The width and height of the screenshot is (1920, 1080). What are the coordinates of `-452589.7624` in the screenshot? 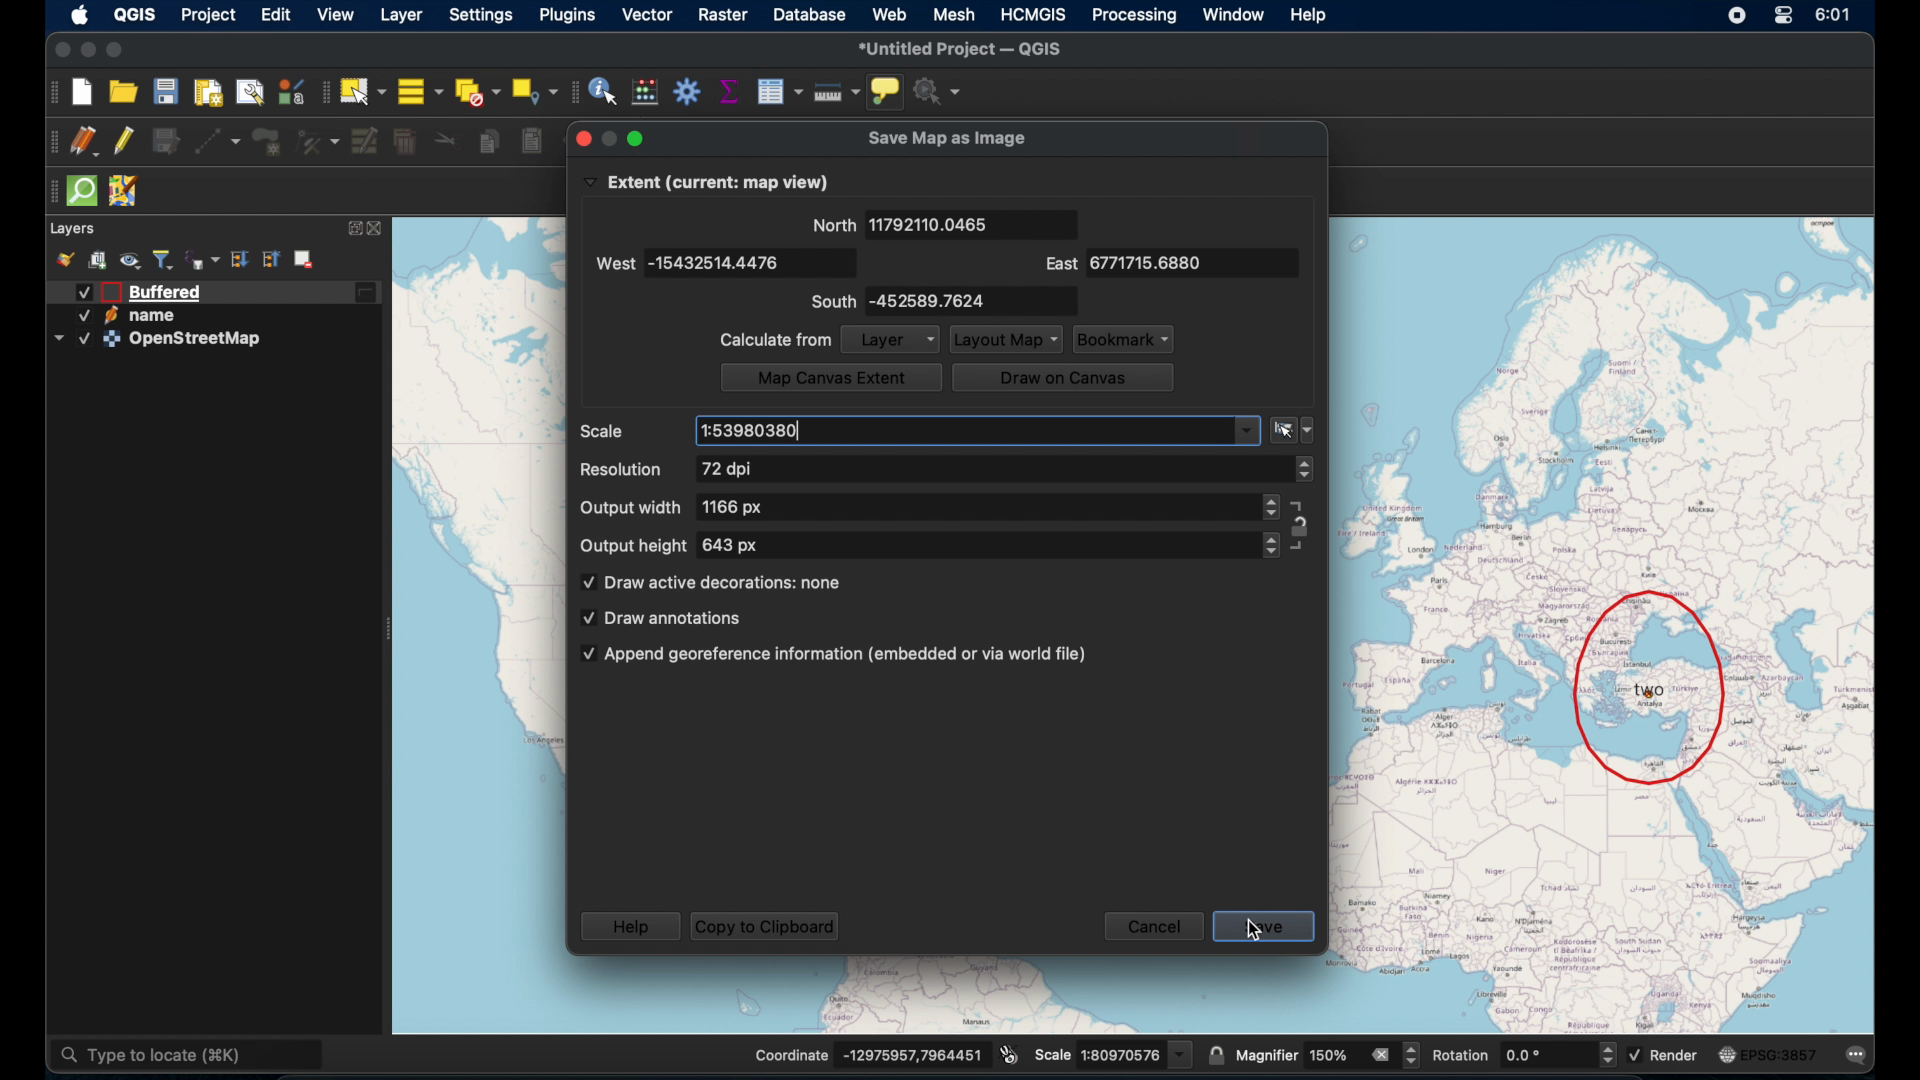 It's located at (972, 301).